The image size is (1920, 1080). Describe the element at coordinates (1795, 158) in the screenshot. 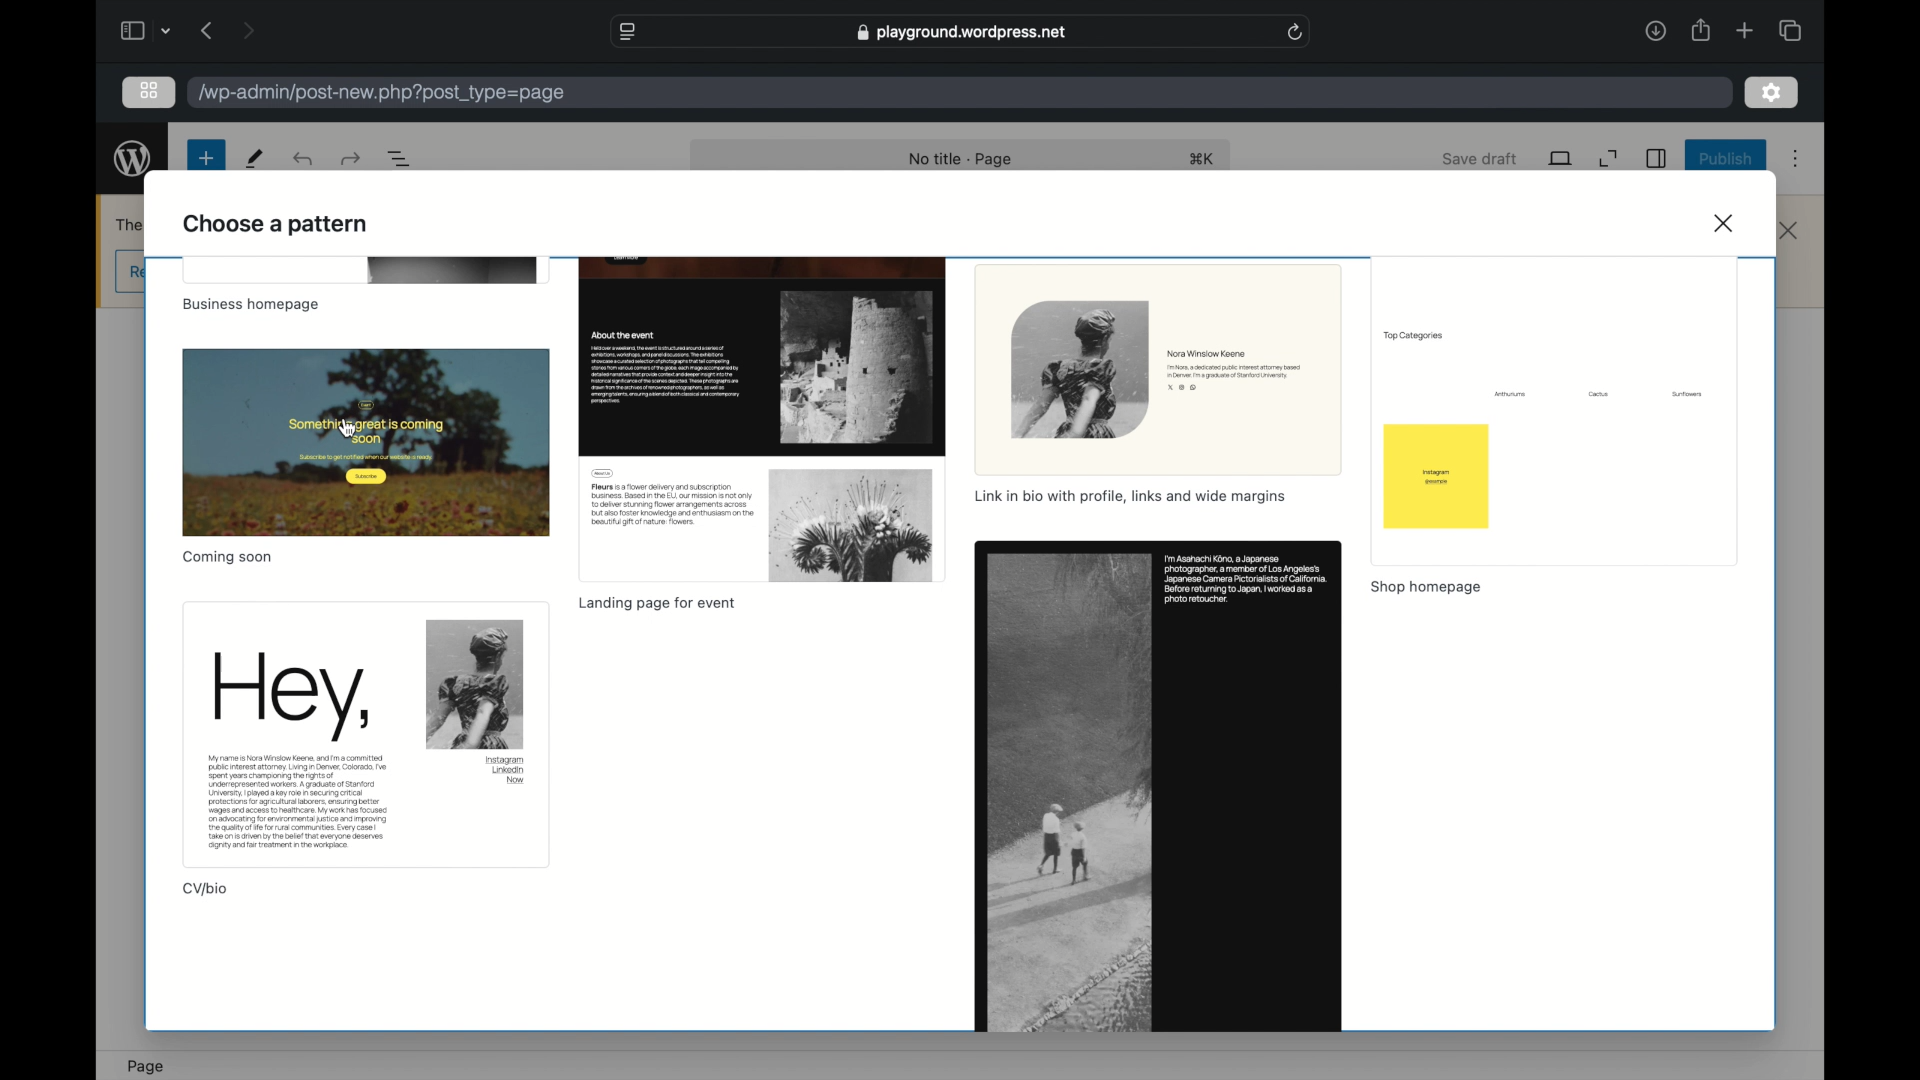

I see `more options` at that location.